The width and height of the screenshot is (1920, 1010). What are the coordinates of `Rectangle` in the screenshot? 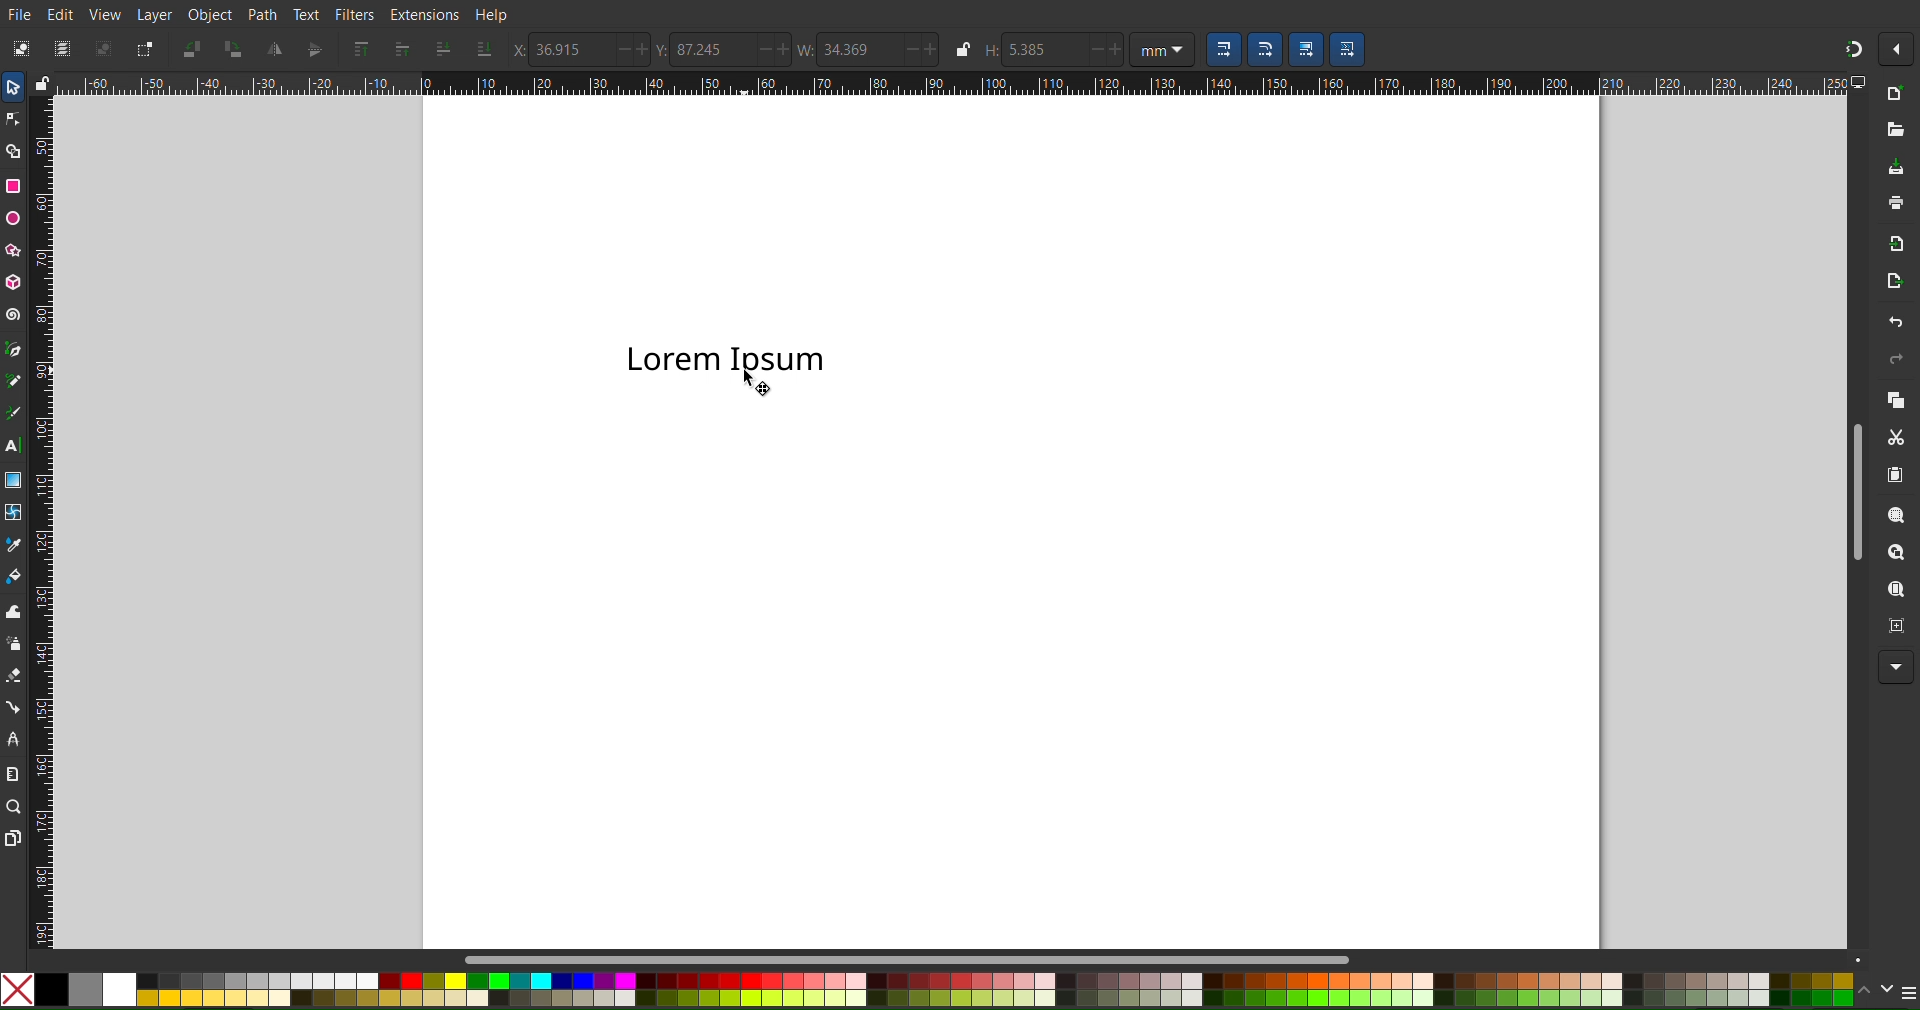 It's located at (13, 187).